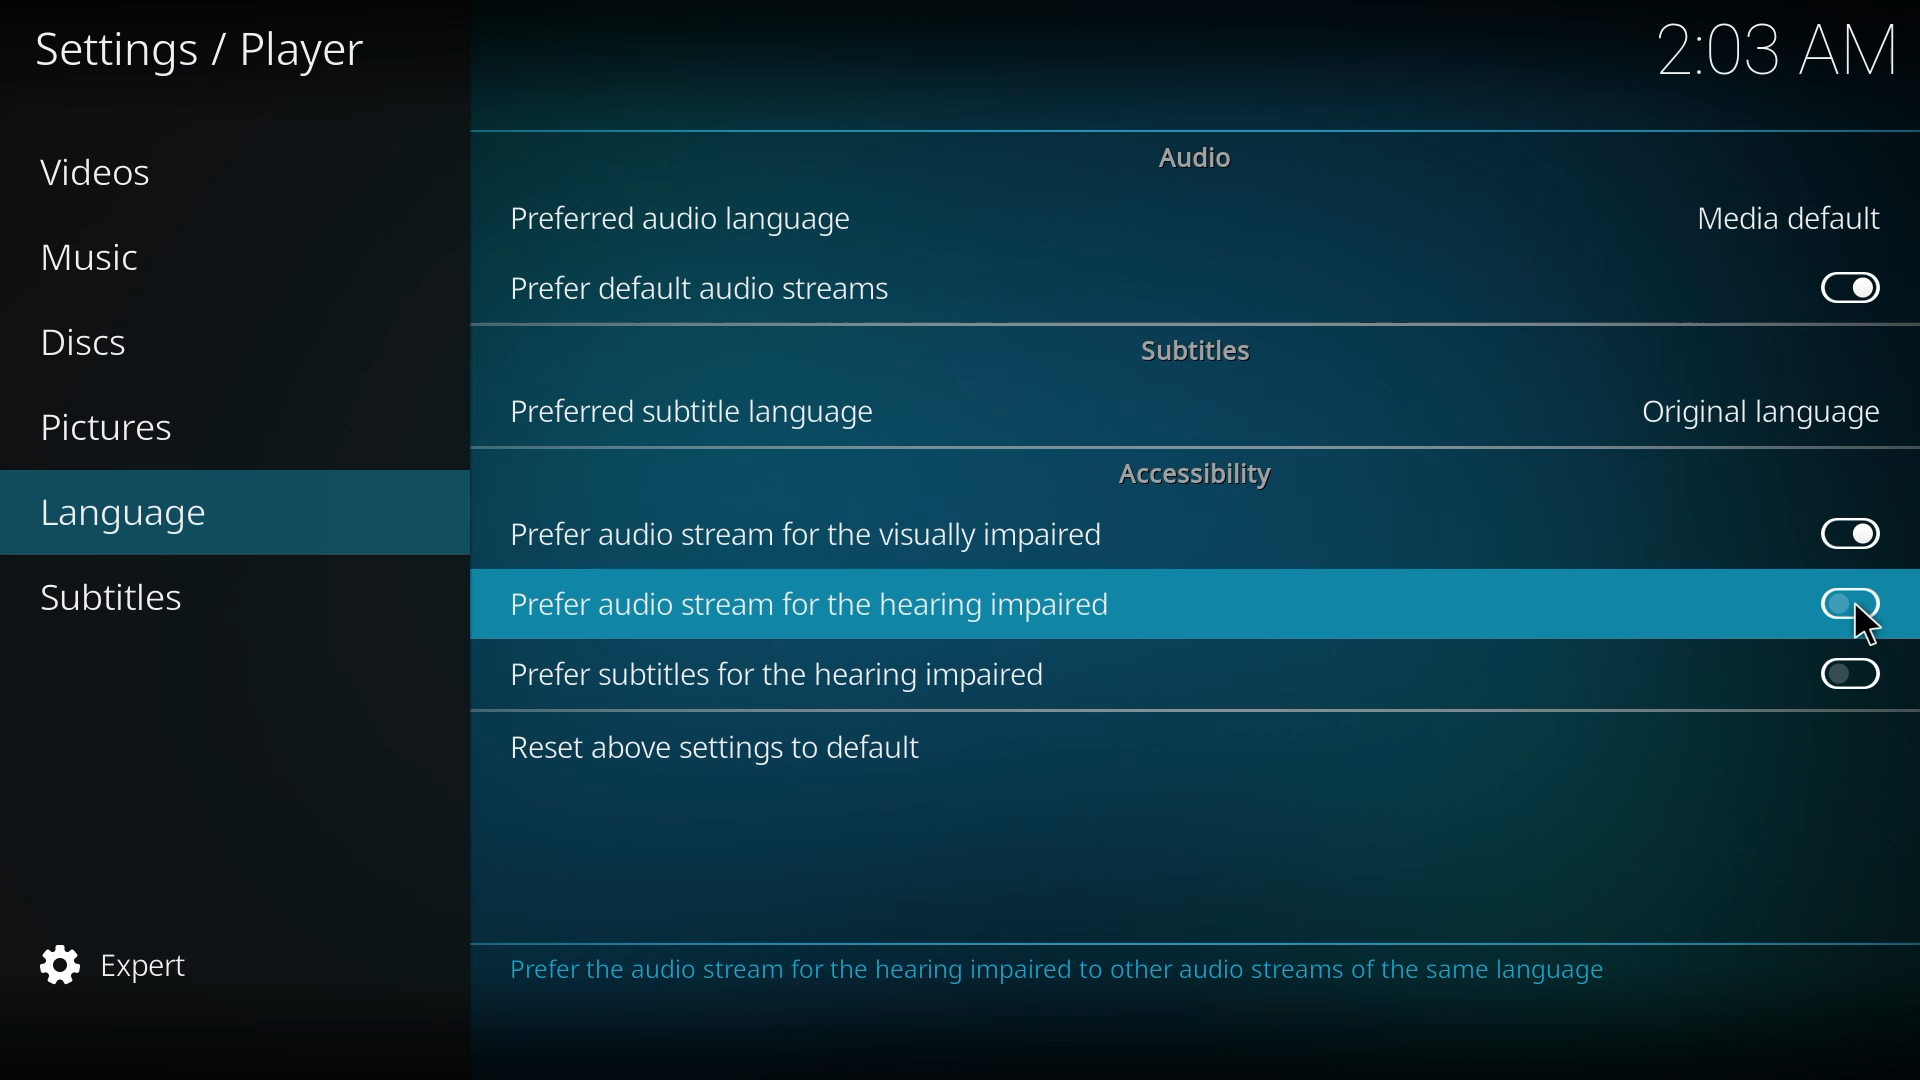 The height and width of the screenshot is (1080, 1920). What do you see at coordinates (698, 288) in the screenshot?
I see `prefer default audio` at bounding box center [698, 288].